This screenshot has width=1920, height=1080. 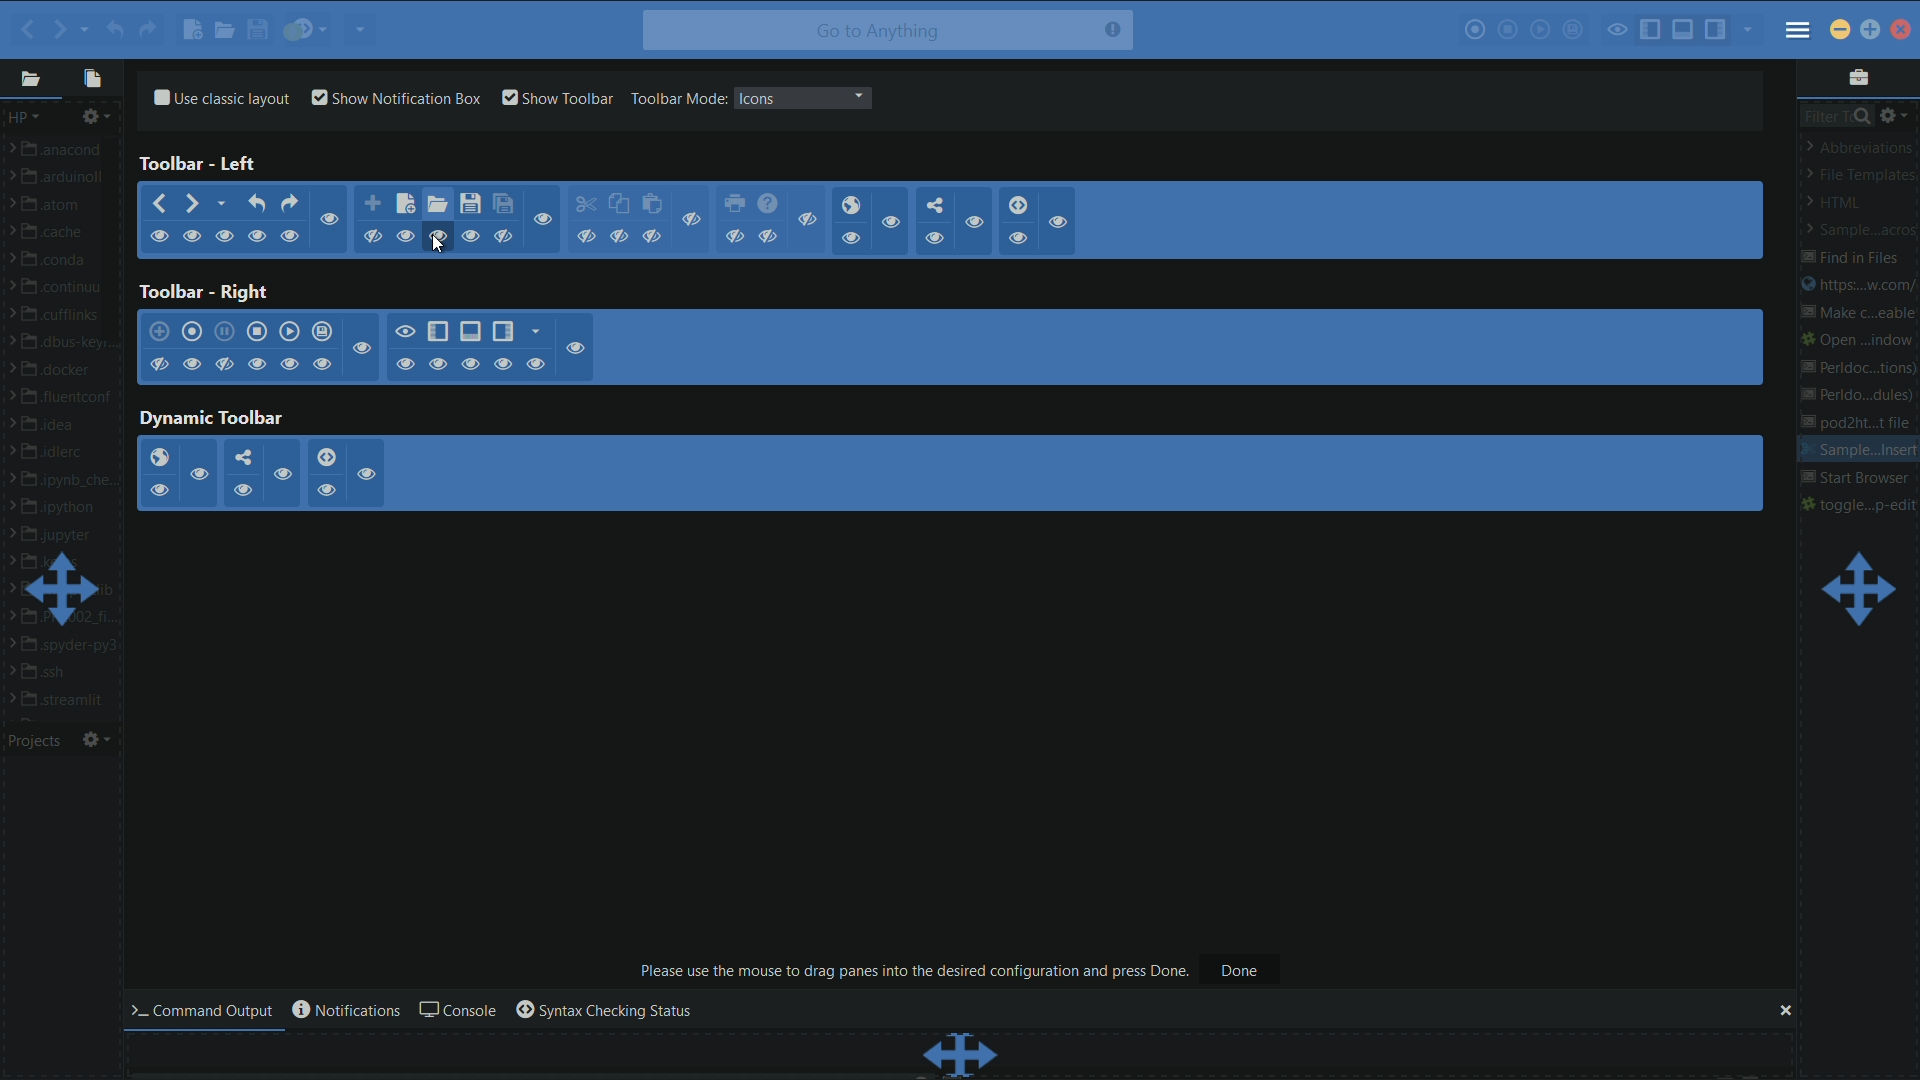 What do you see at coordinates (24, 117) in the screenshot?
I see `HP` at bounding box center [24, 117].